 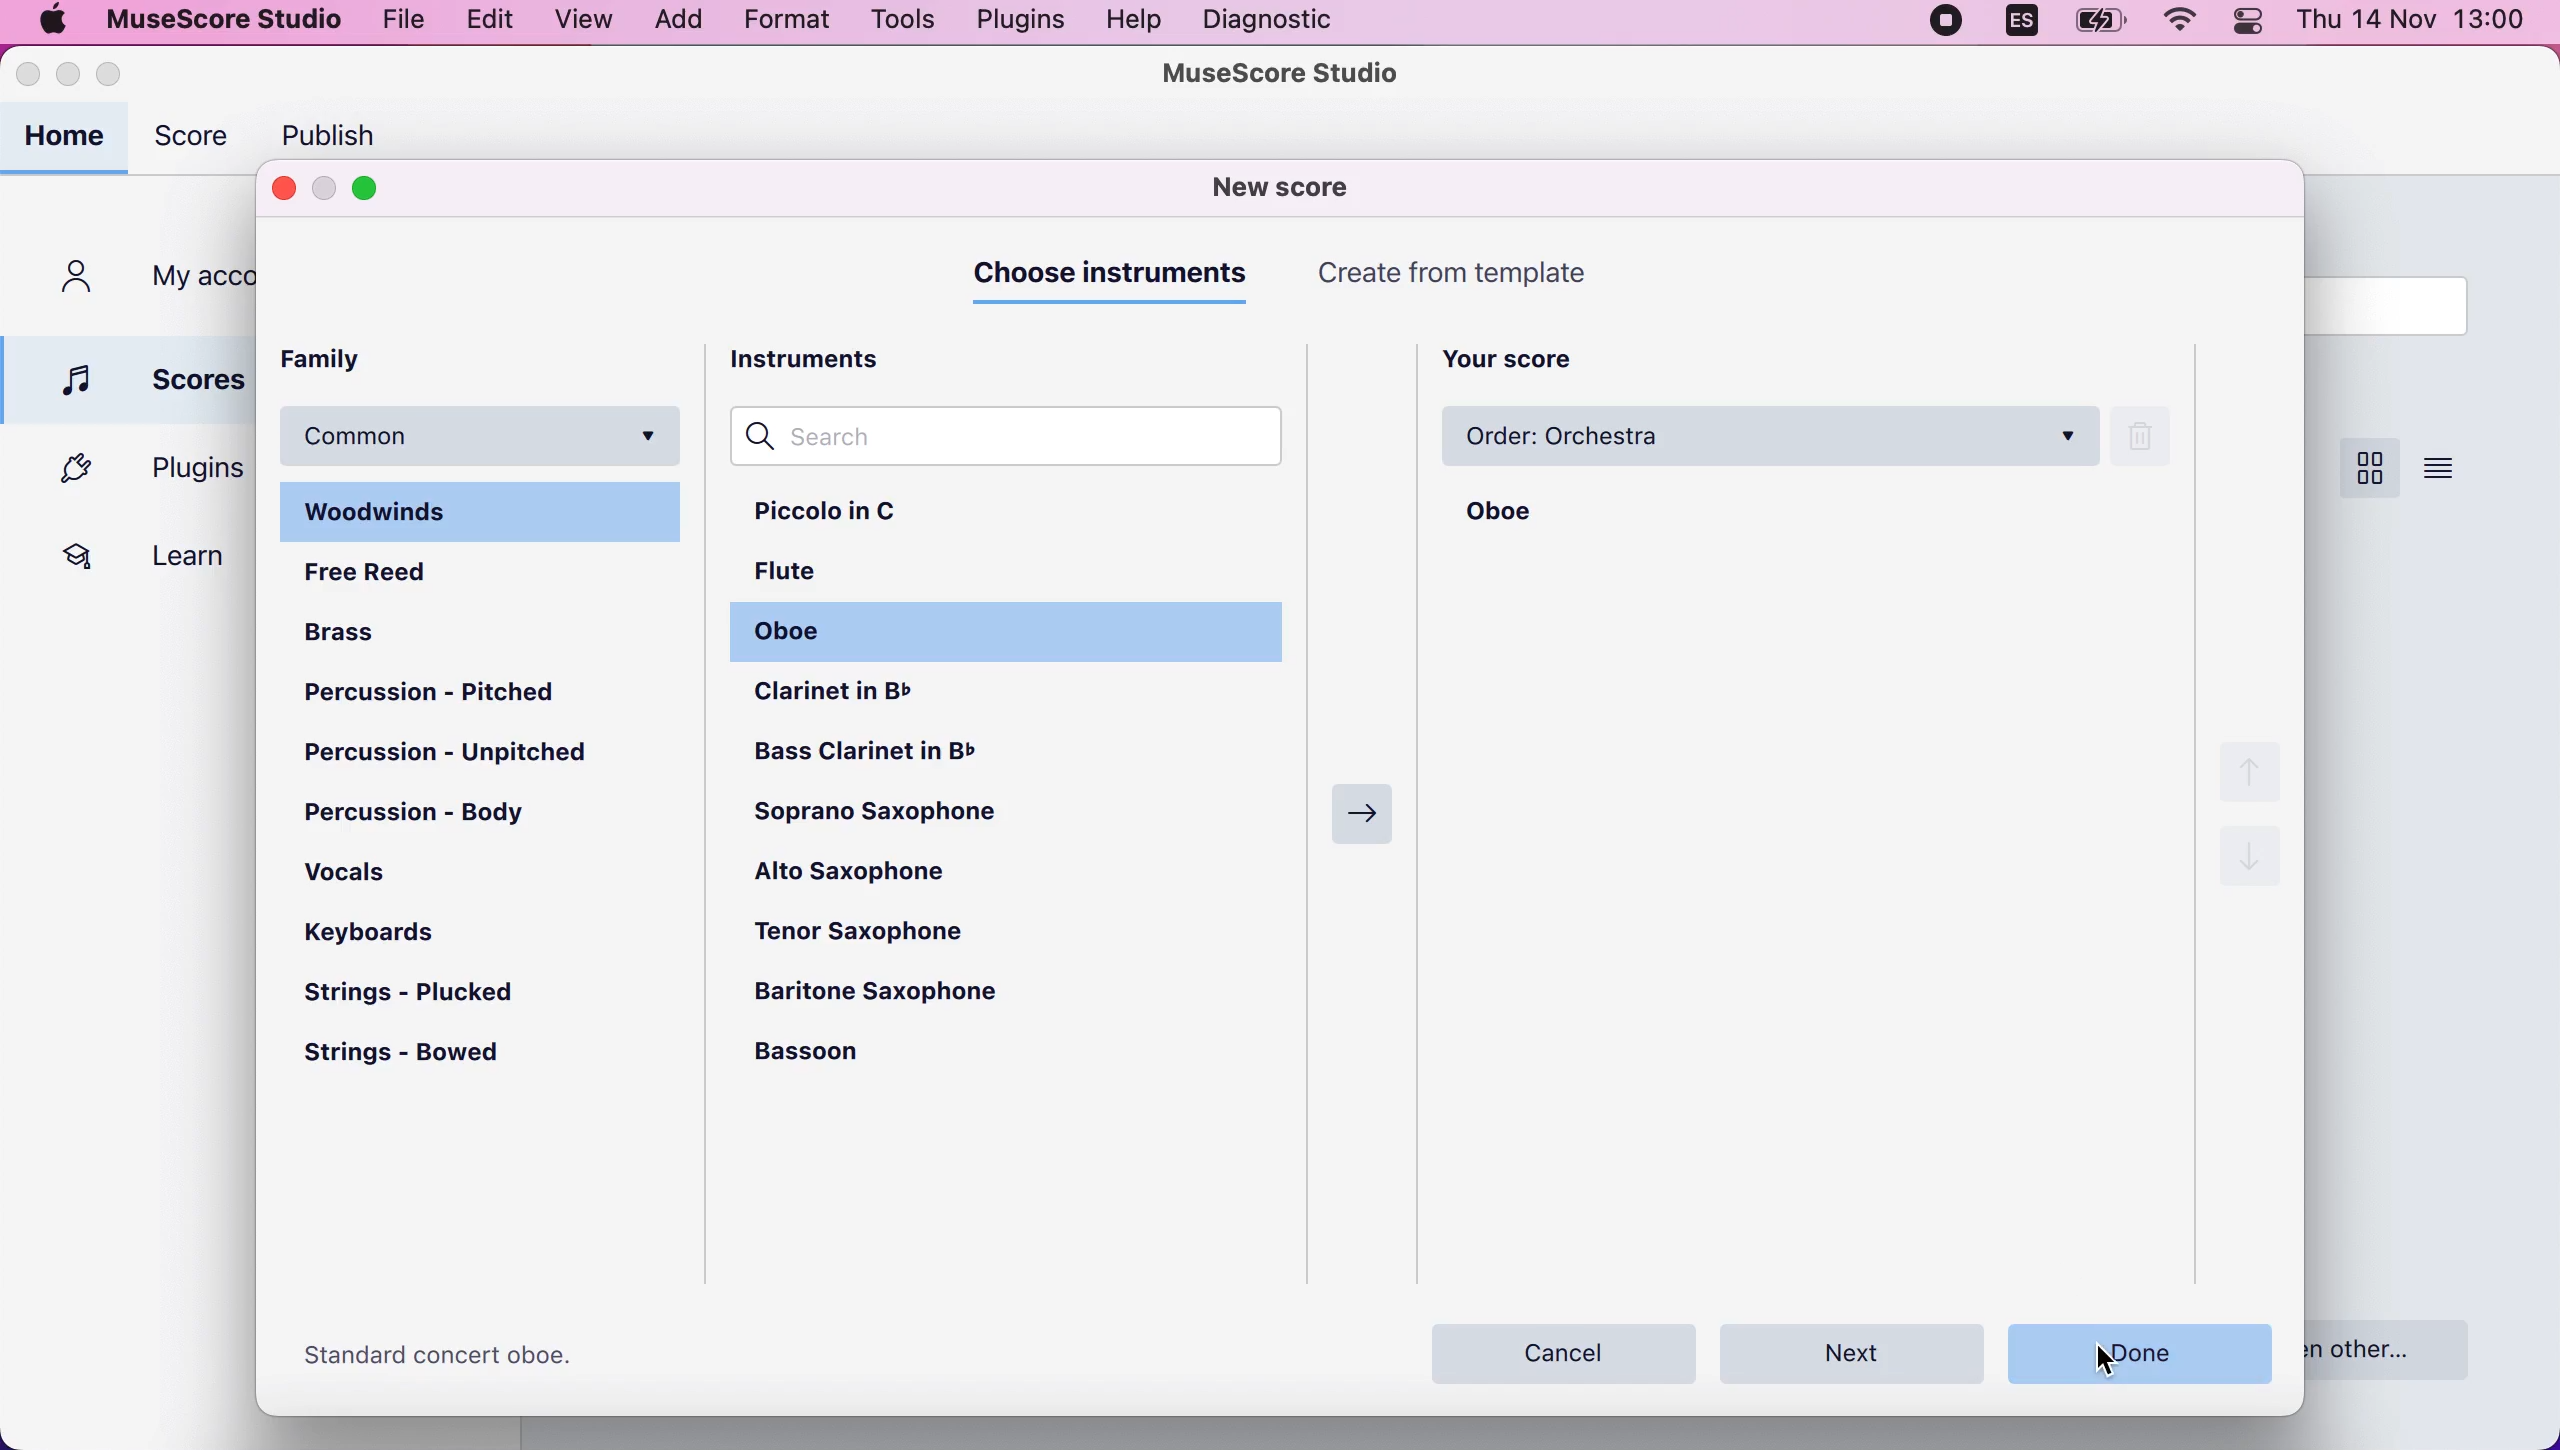 What do you see at coordinates (1863, 1354) in the screenshot?
I see `next` at bounding box center [1863, 1354].